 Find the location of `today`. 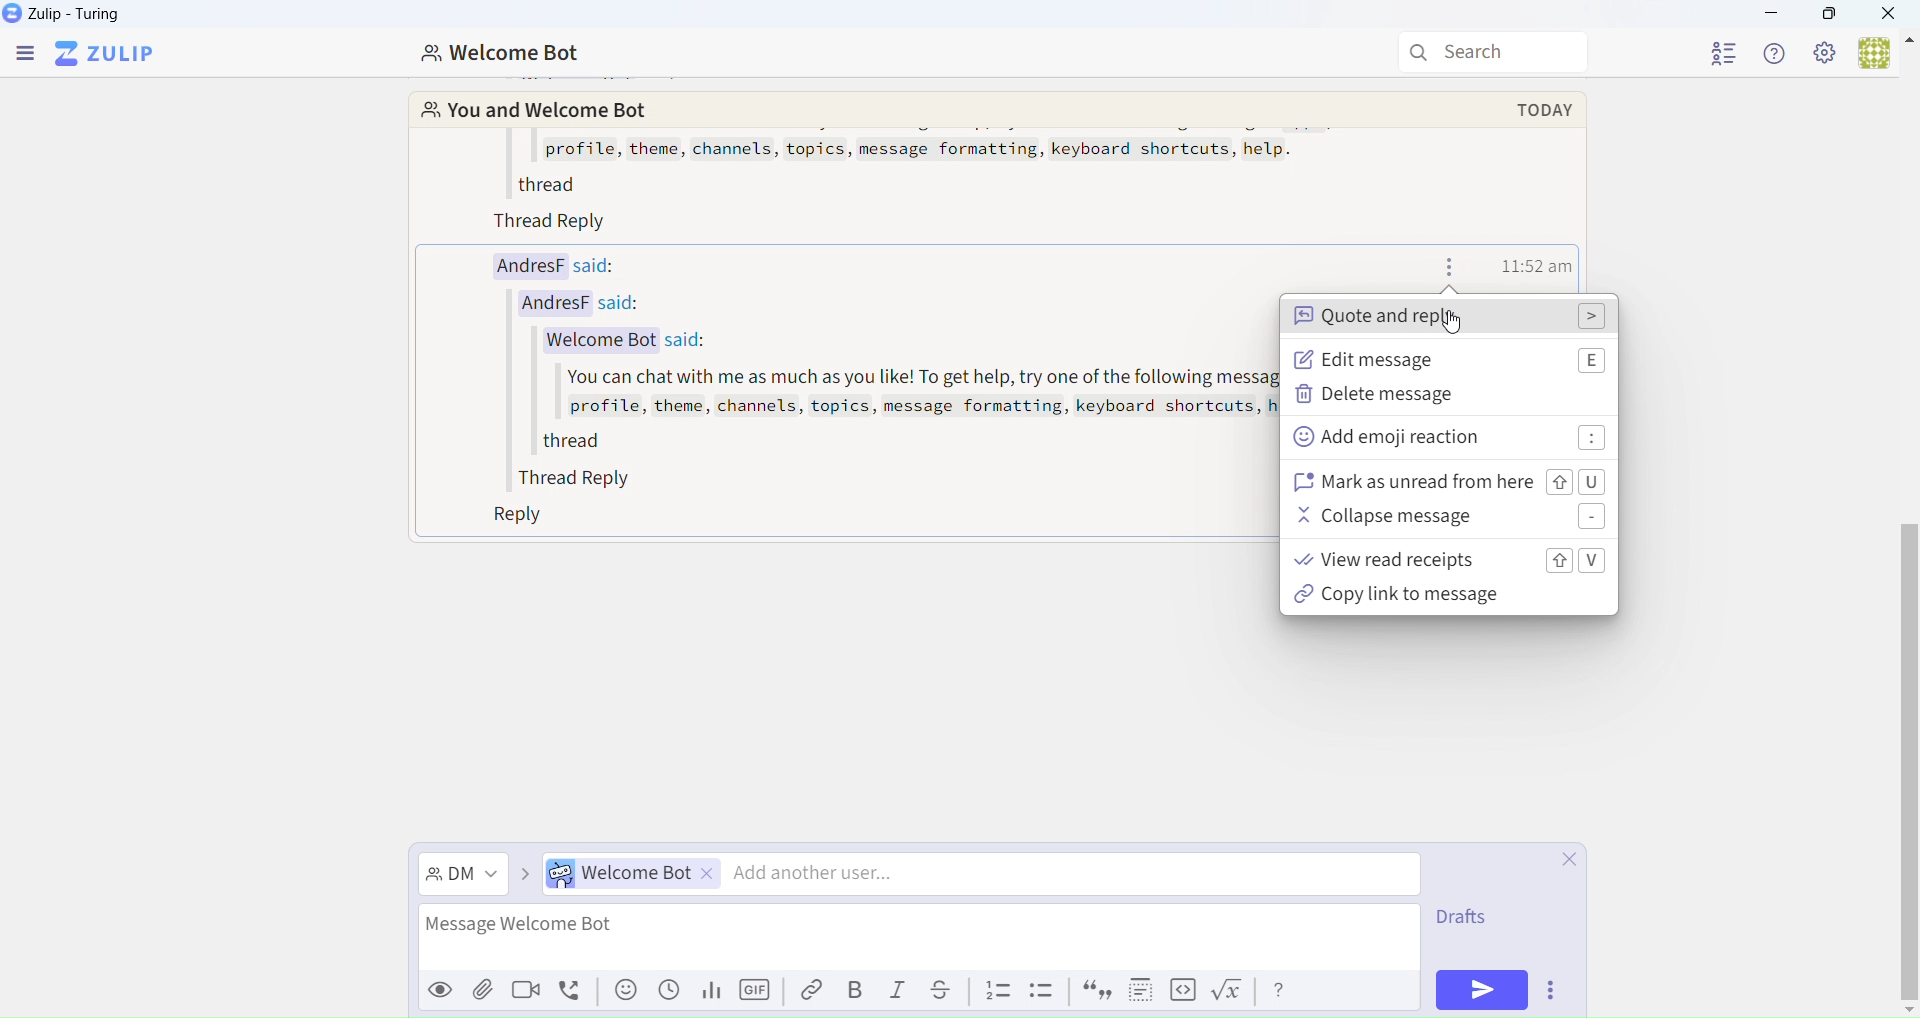

today is located at coordinates (1546, 108).